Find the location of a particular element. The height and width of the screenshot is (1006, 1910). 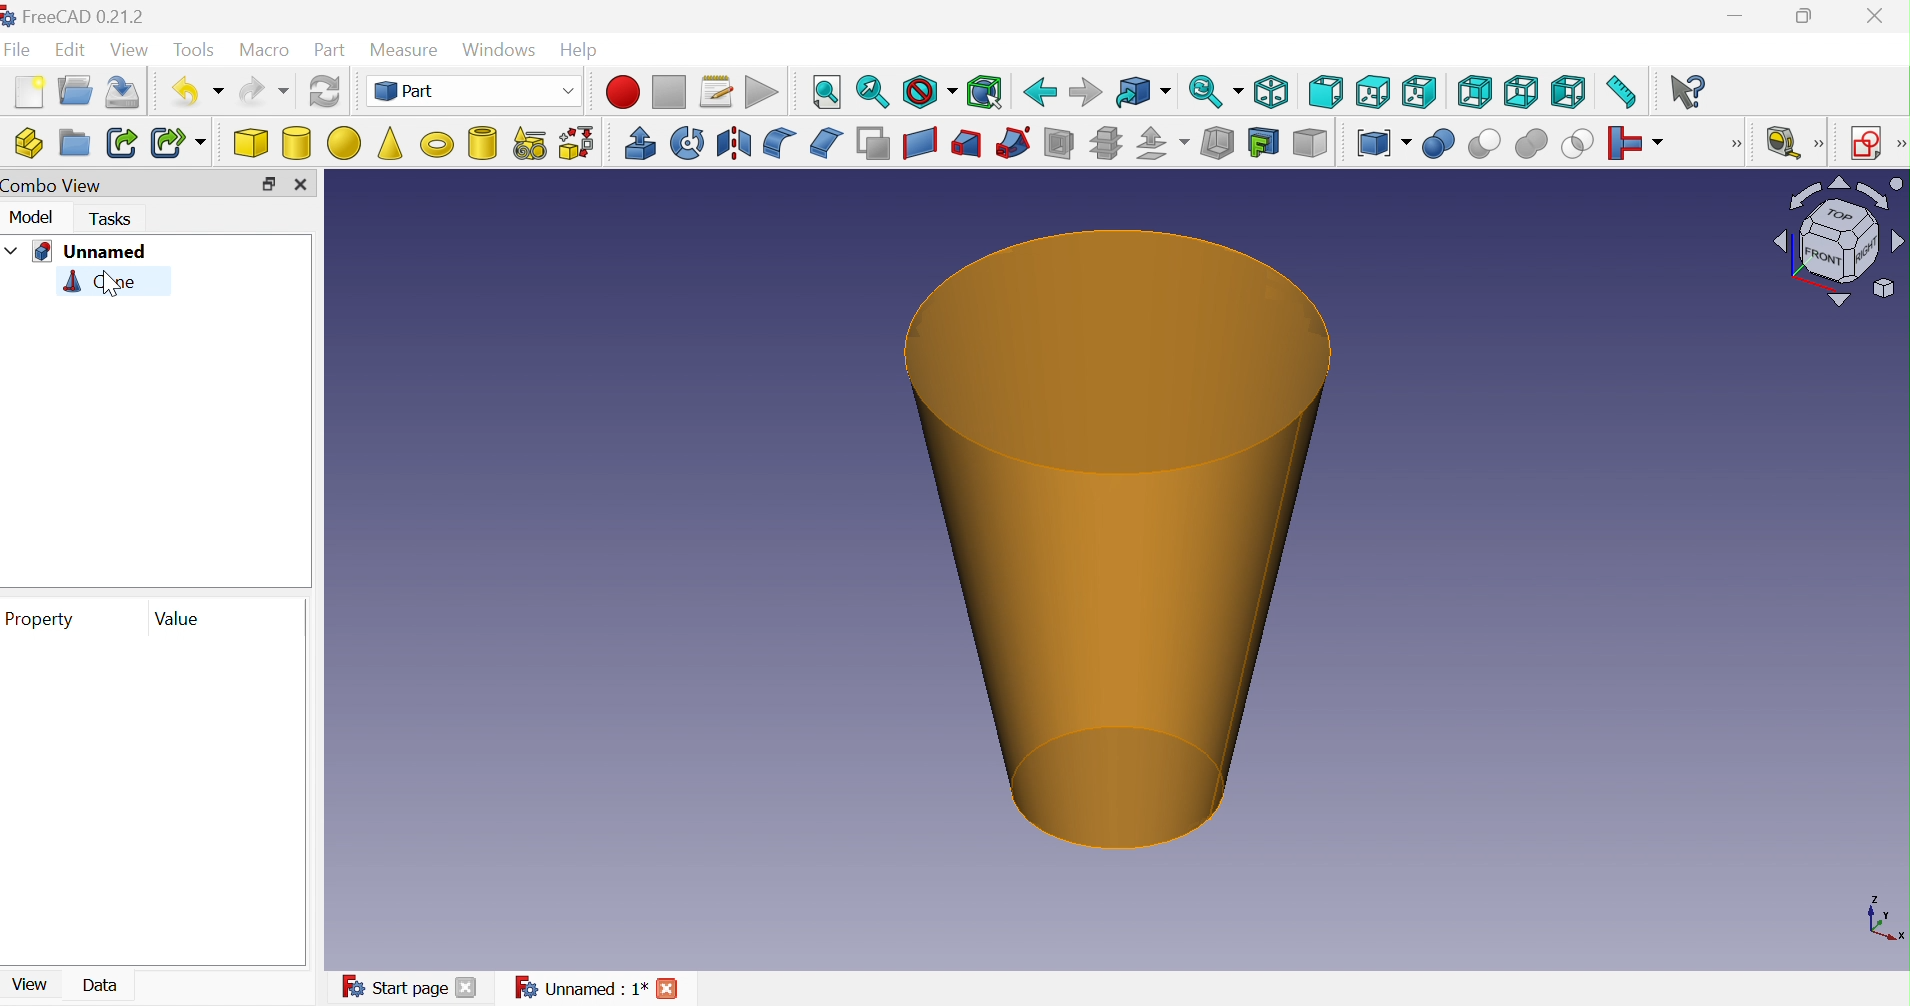

Measure distance is located at coordinates (1624, 92).